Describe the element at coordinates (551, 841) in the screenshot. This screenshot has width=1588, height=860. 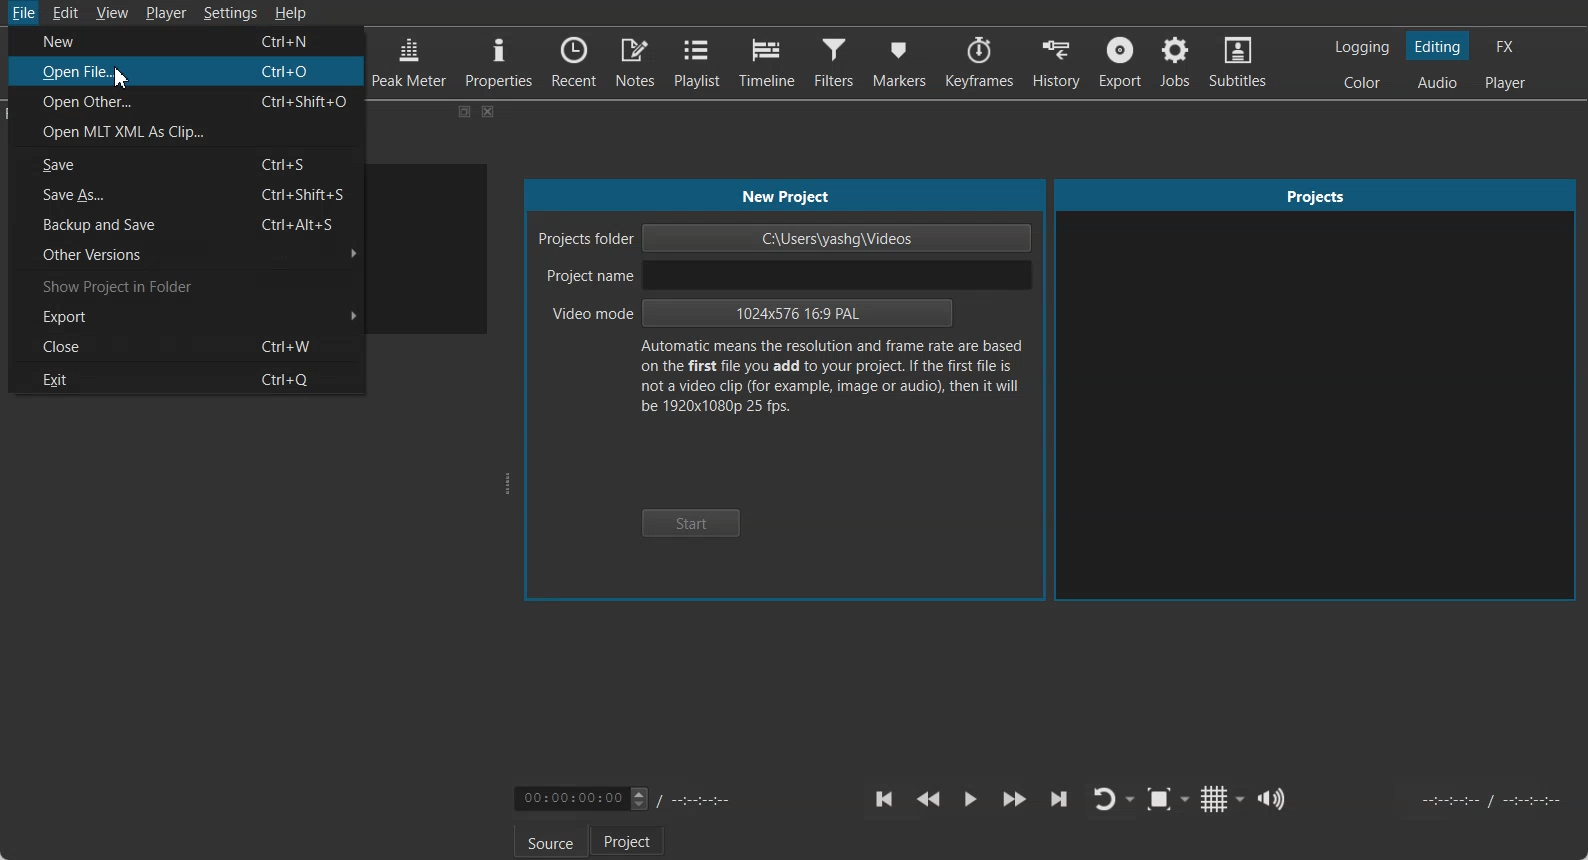
I see `Source` at that location.